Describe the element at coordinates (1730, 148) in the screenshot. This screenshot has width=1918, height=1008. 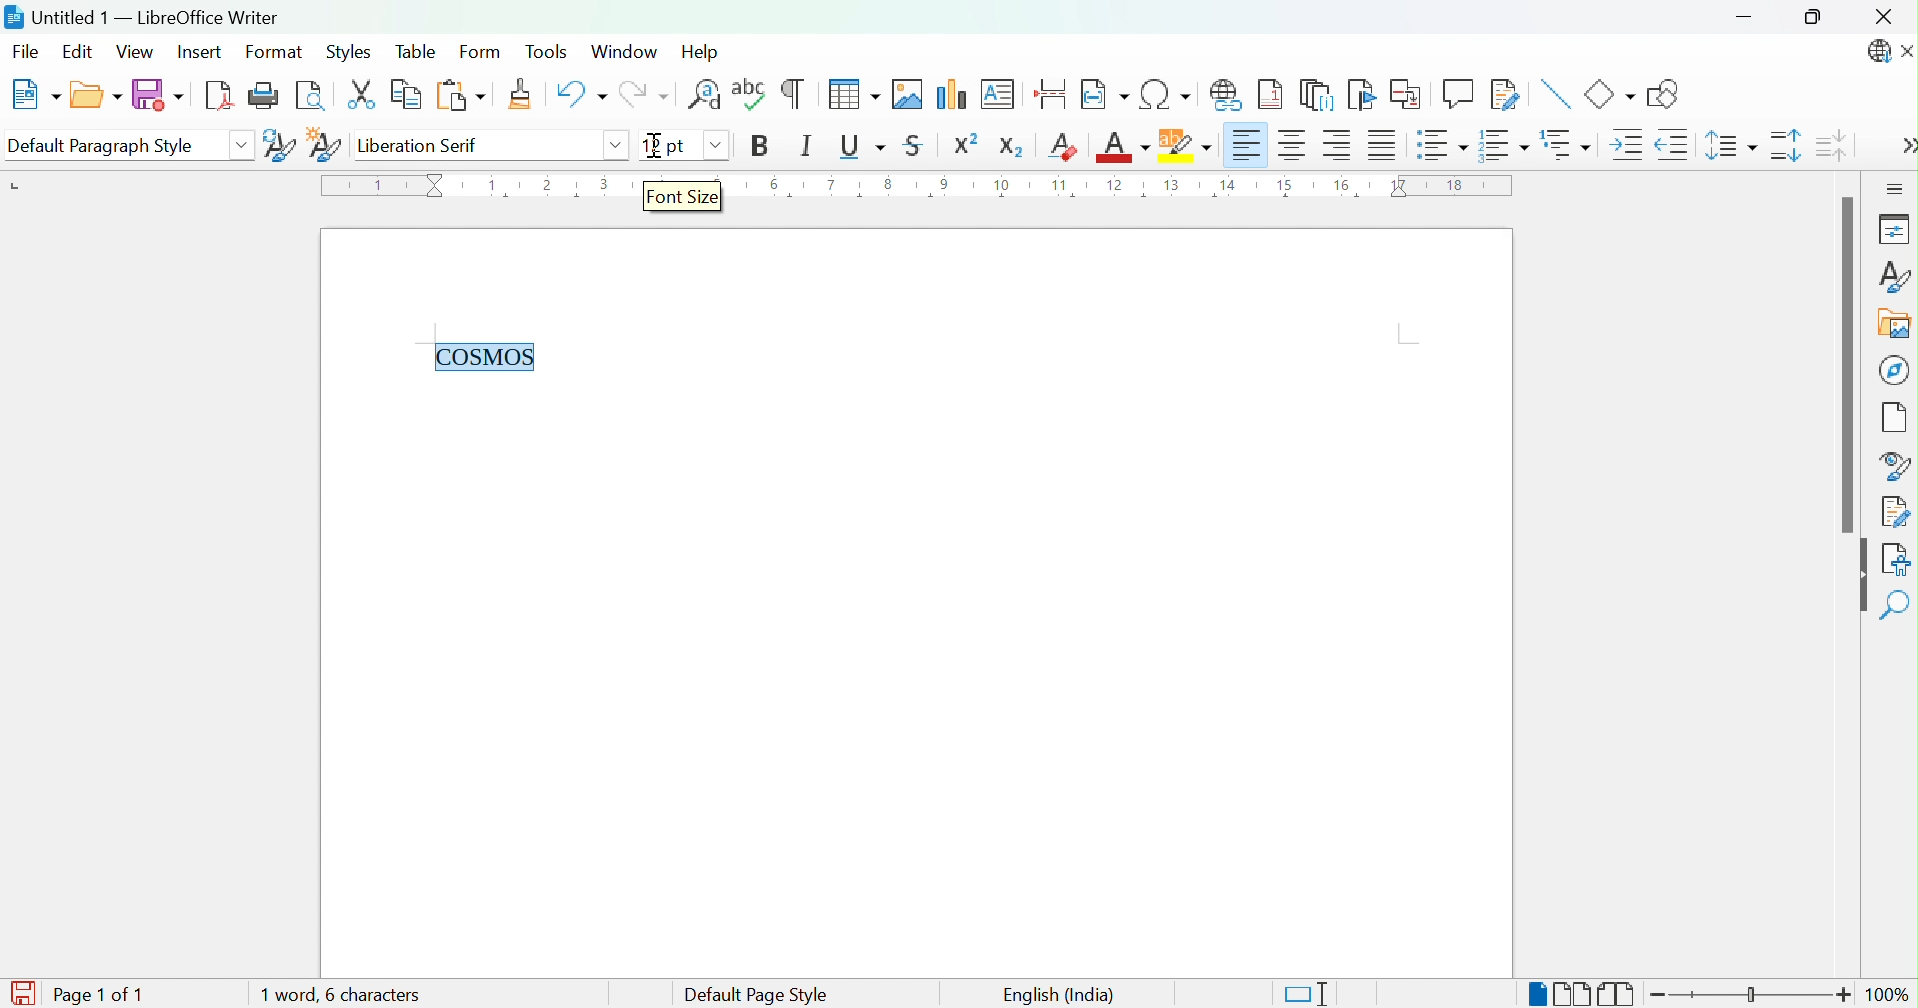
I see `Set Line Spacing` at that location.